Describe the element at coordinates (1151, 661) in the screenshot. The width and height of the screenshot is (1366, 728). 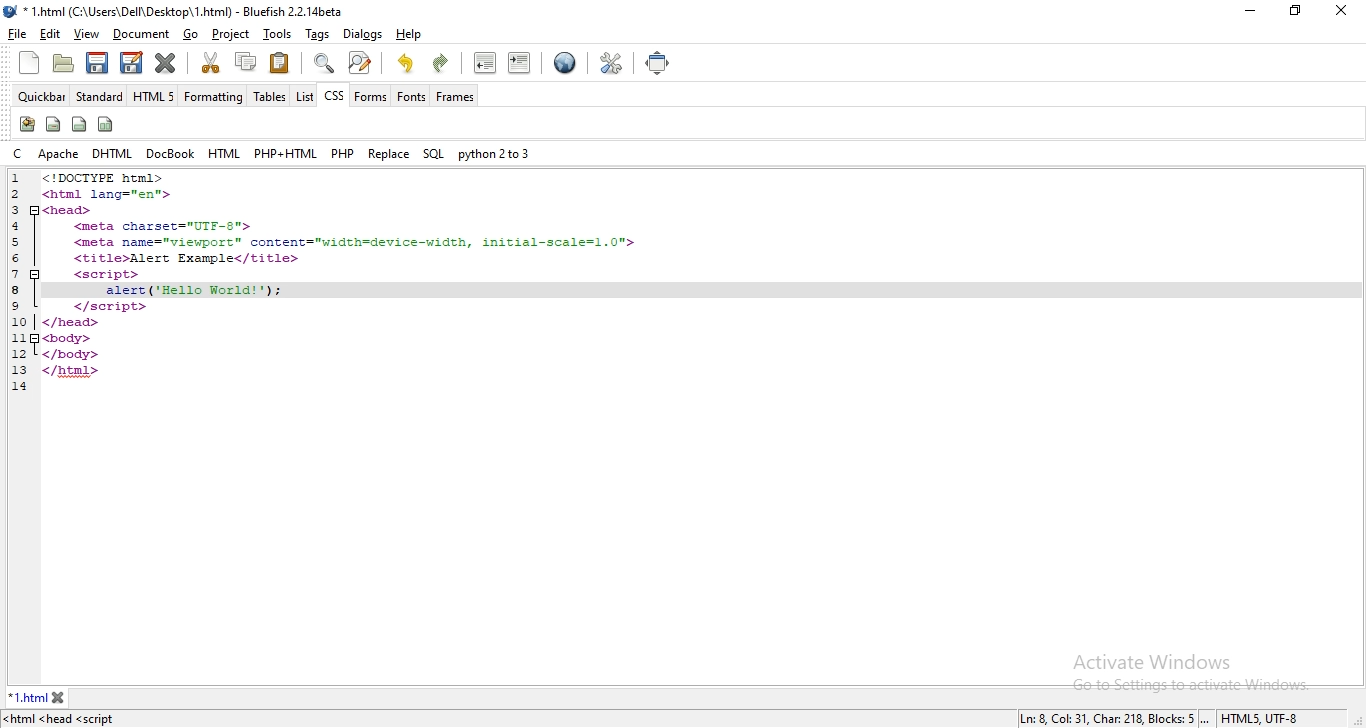
I see `Activate Windows` at that location.